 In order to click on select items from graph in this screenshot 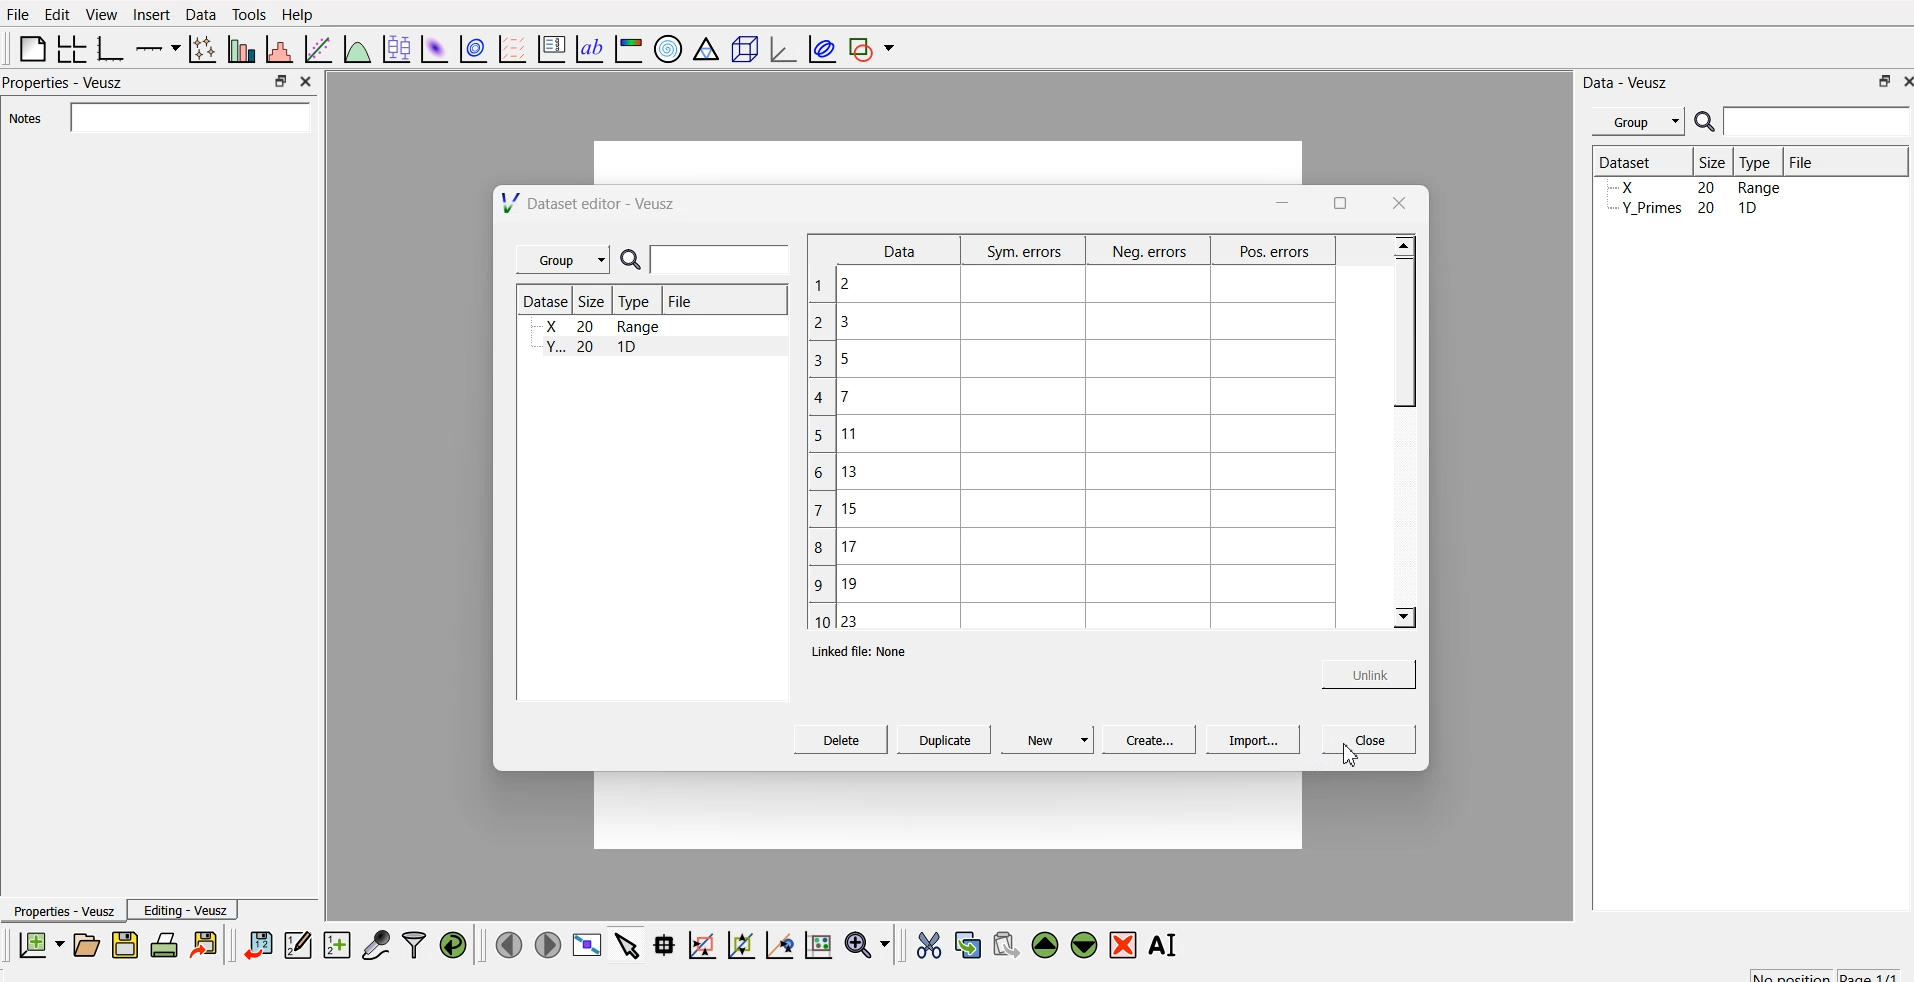, I will do `click(629, 944)`.